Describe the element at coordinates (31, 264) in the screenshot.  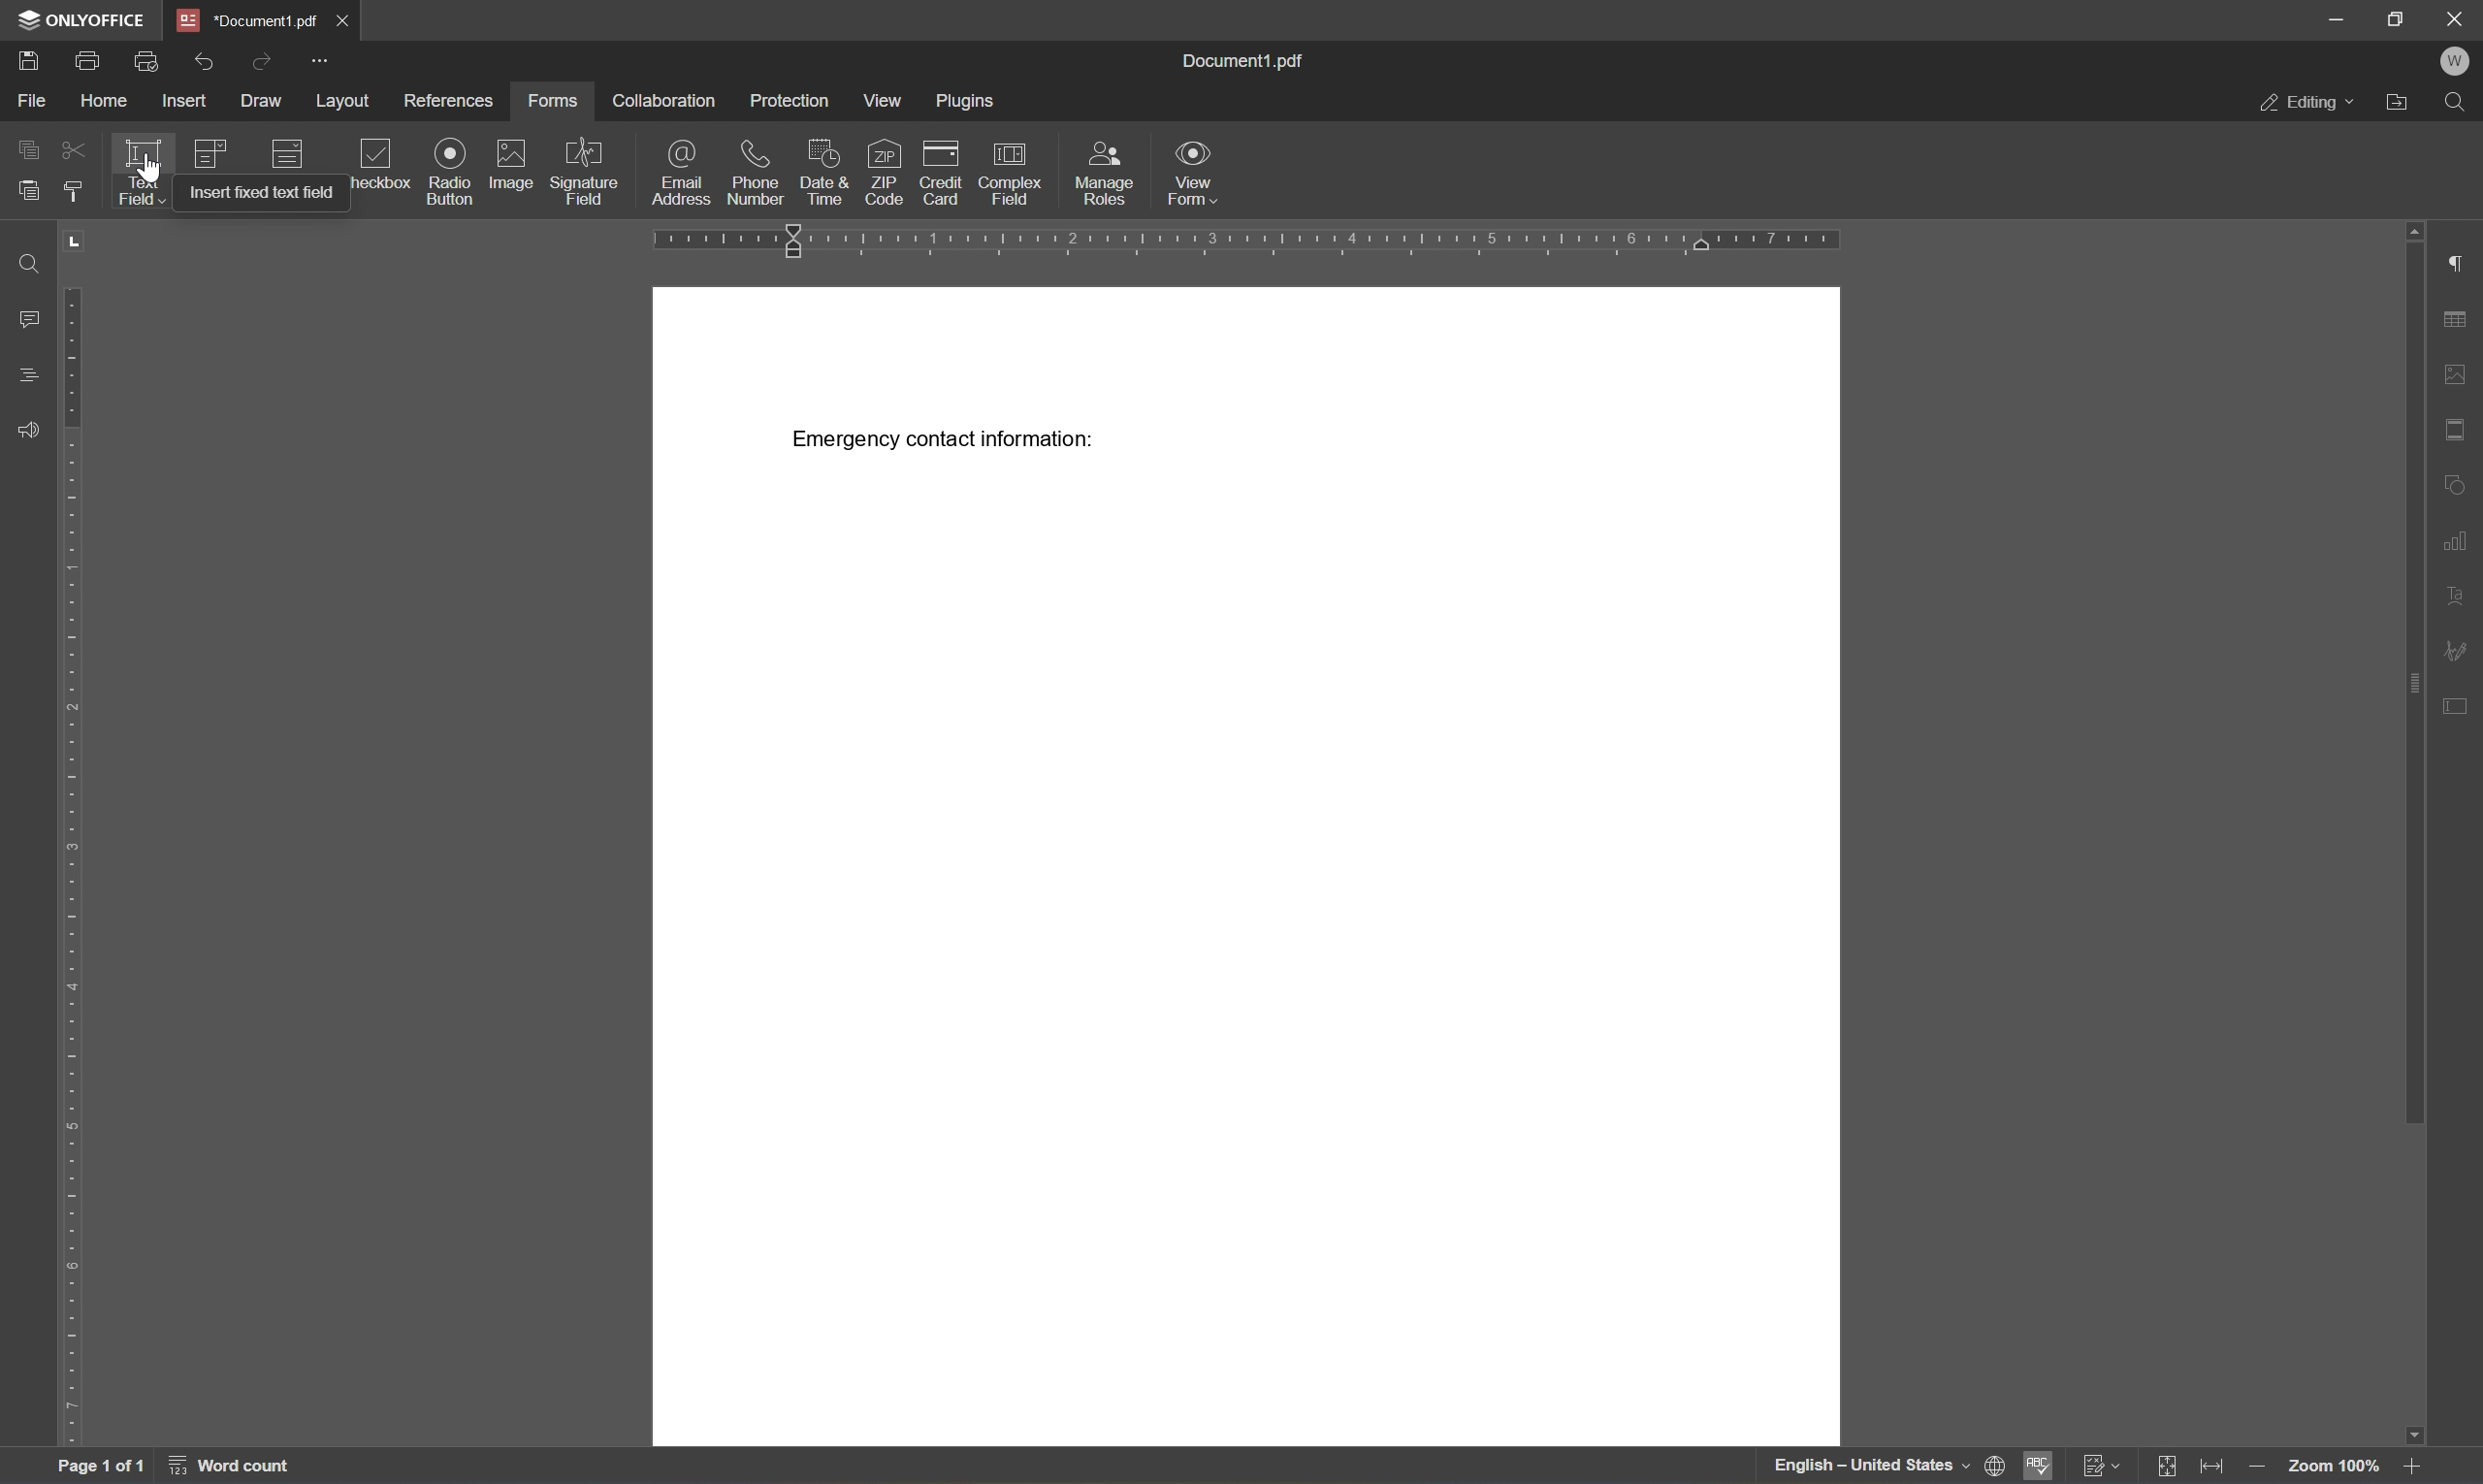
I see `find` at that location.